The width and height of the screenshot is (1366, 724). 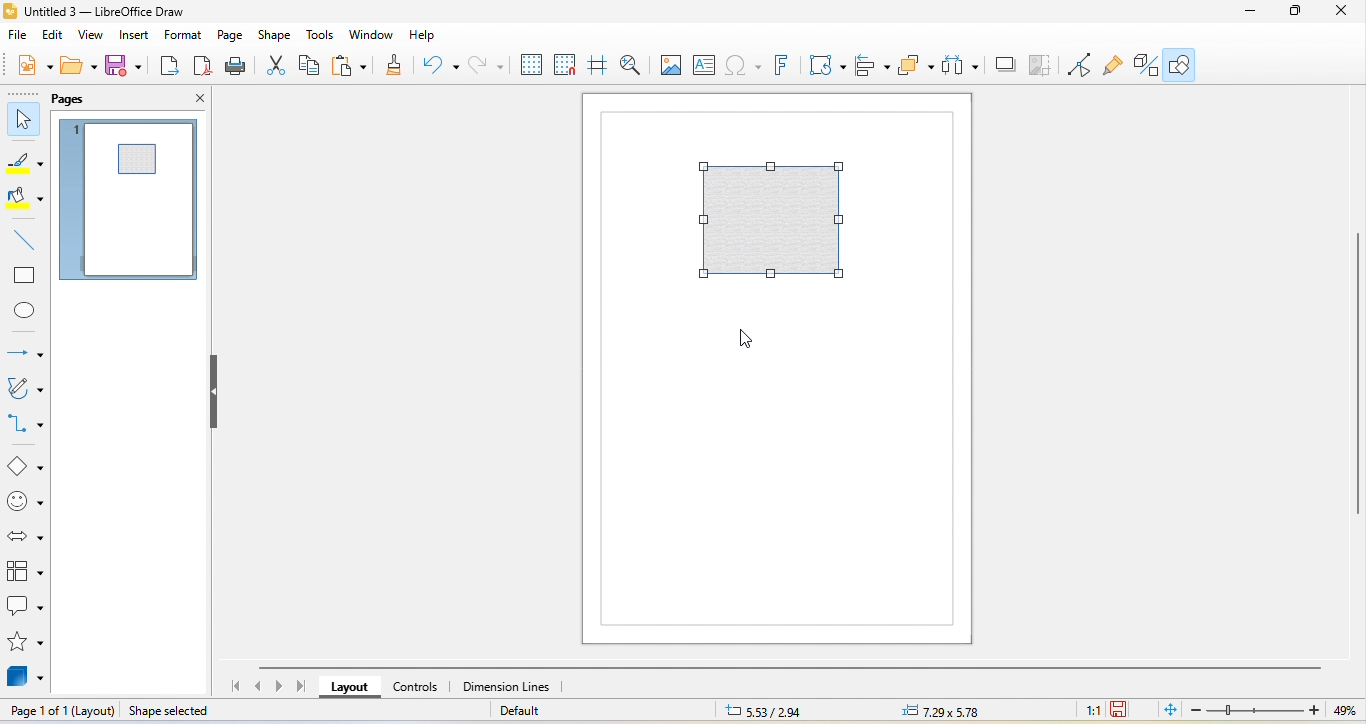 What do you see at coordinates (80, 100) in the screenshot?
I see `pages` at bounding box center [80, 100].